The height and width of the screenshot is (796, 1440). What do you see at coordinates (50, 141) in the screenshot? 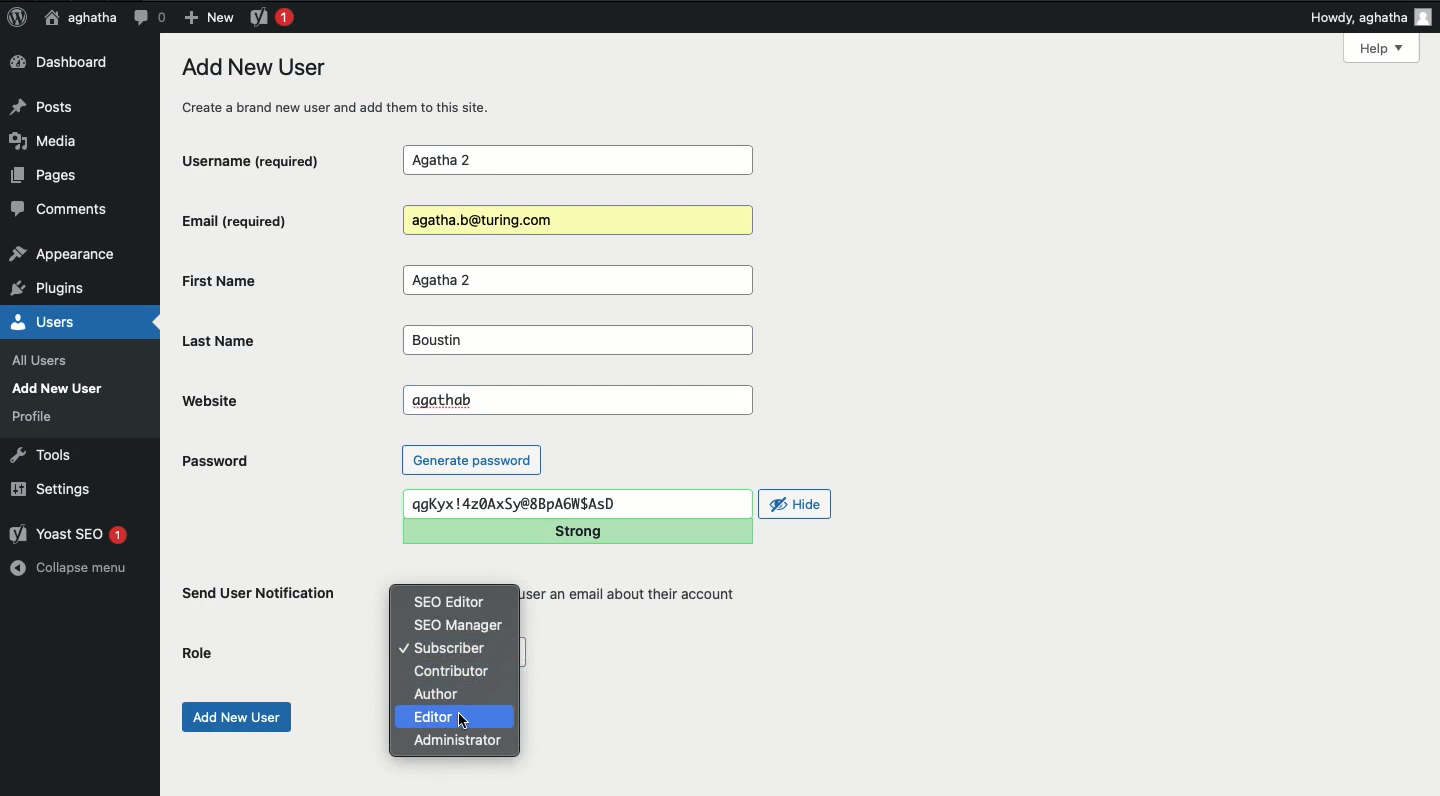
I see `Media` at bounding box center [50, 141].